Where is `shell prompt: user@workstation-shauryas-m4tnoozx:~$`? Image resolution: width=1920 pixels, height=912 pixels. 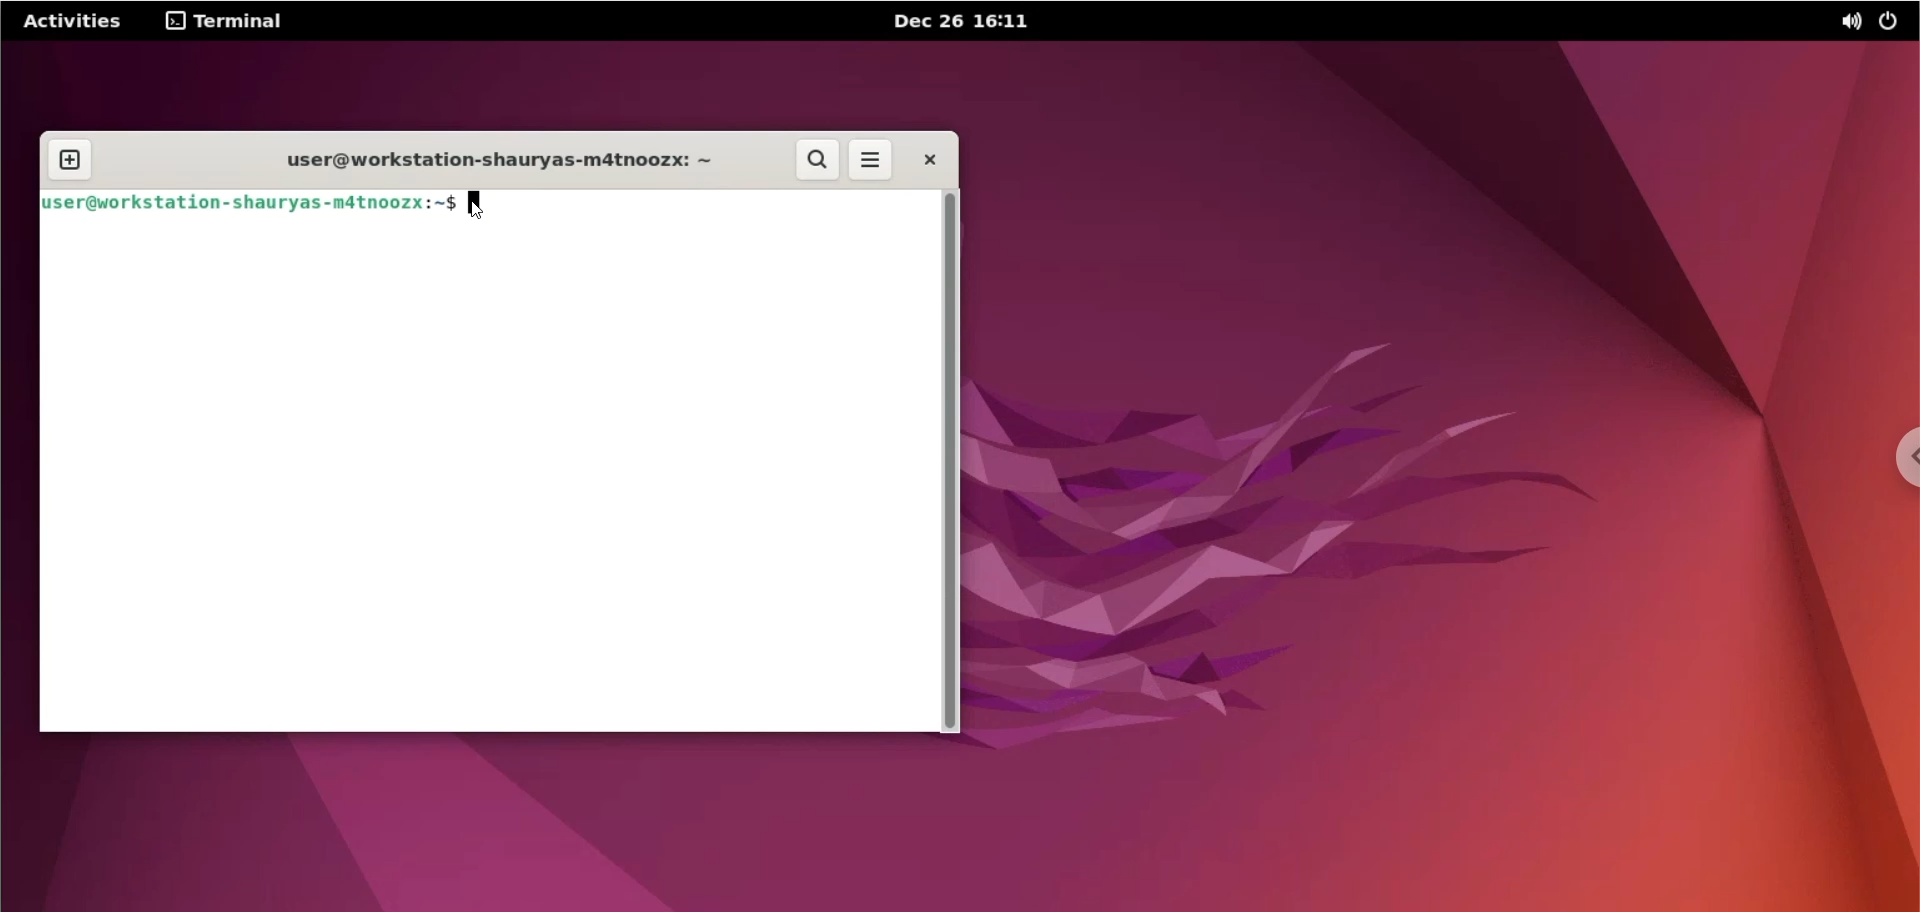
shell prompt: user@workstation-shauryas-m4tnoozx:~$ is located at coordinates (251, 205).